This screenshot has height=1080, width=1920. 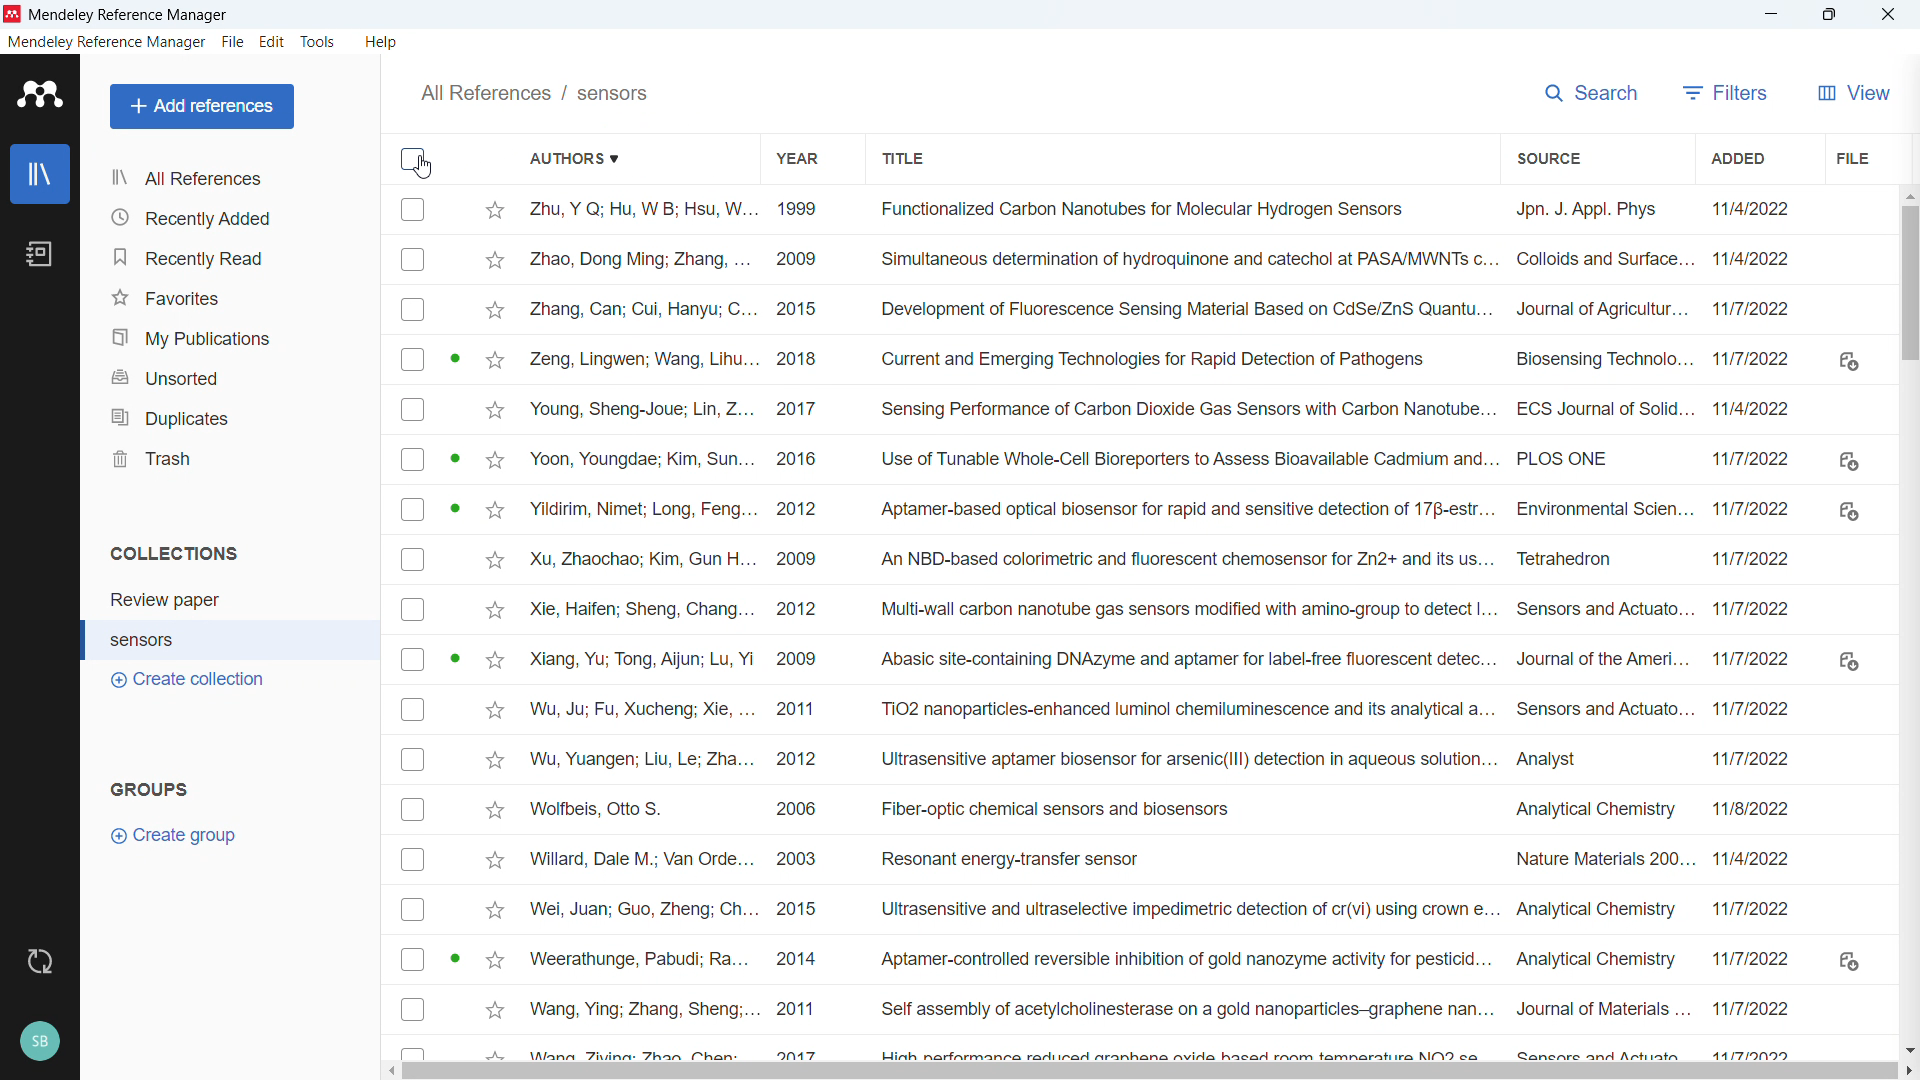 I want to click on PDF available, so click(x=454, y=957).